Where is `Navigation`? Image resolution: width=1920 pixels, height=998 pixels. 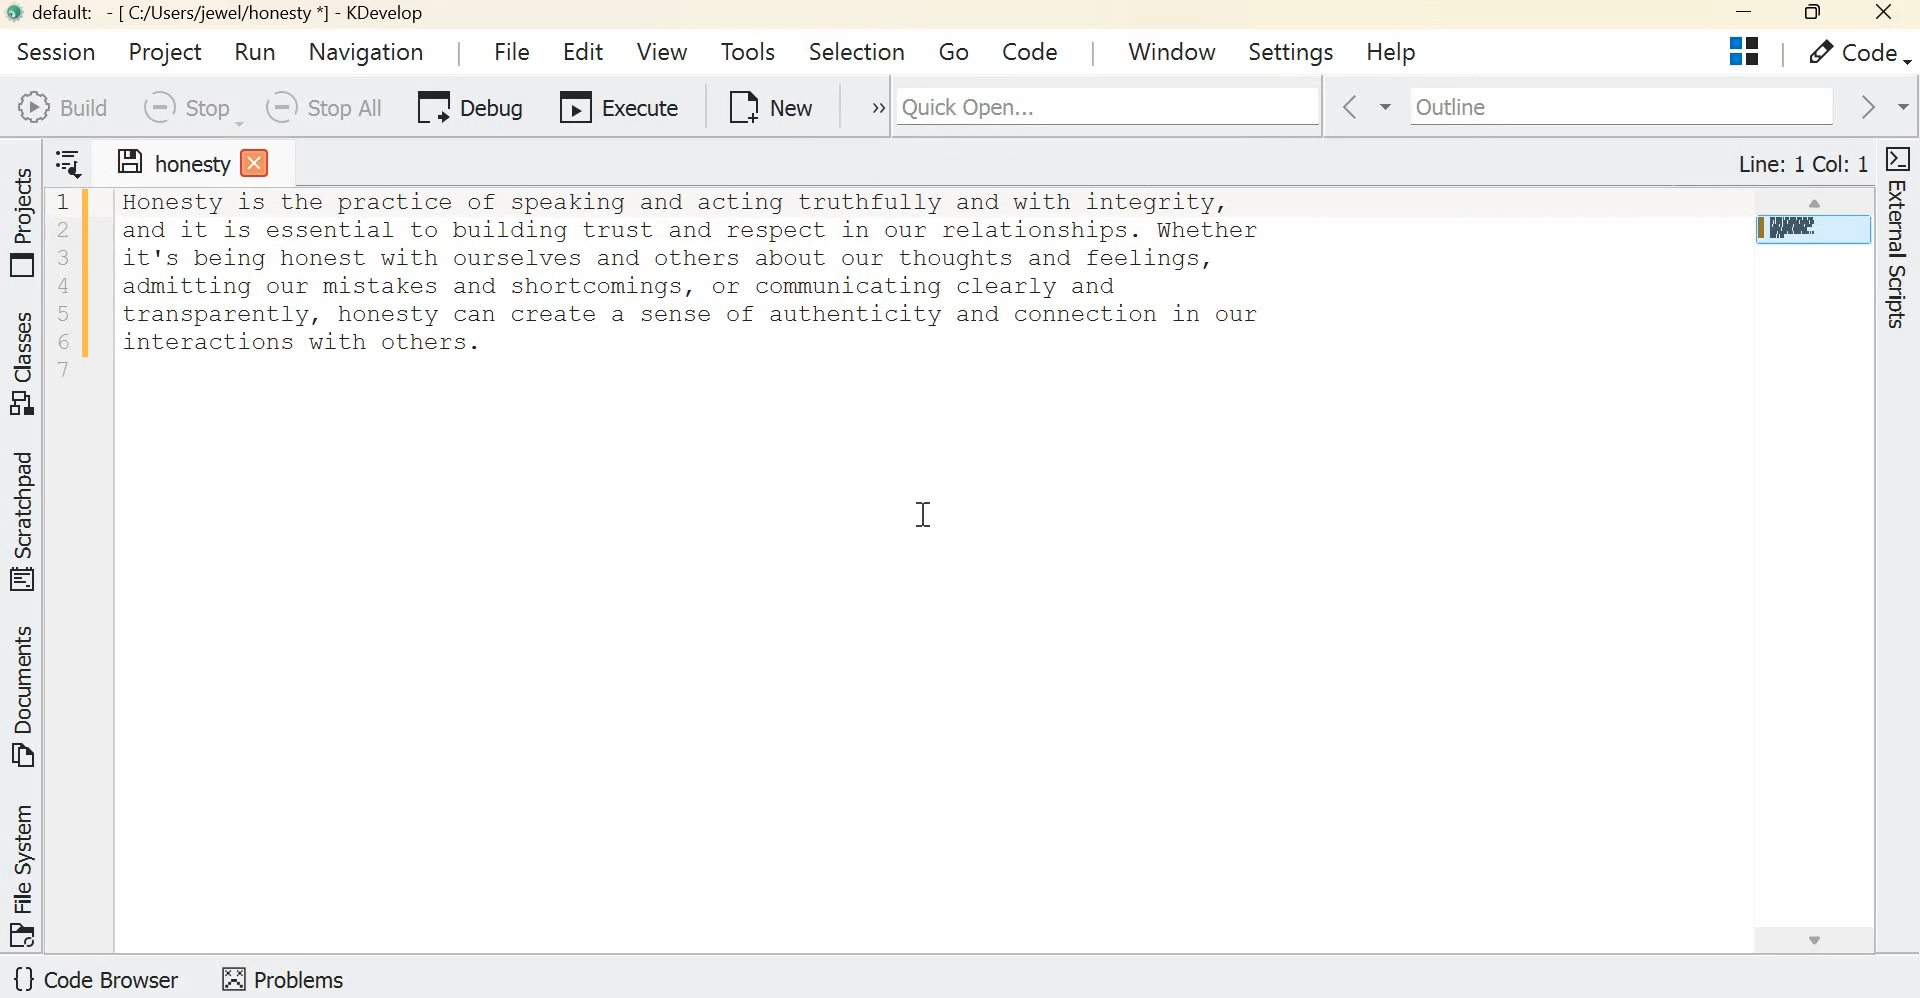 Navigation is located at coordinates (368, 51).